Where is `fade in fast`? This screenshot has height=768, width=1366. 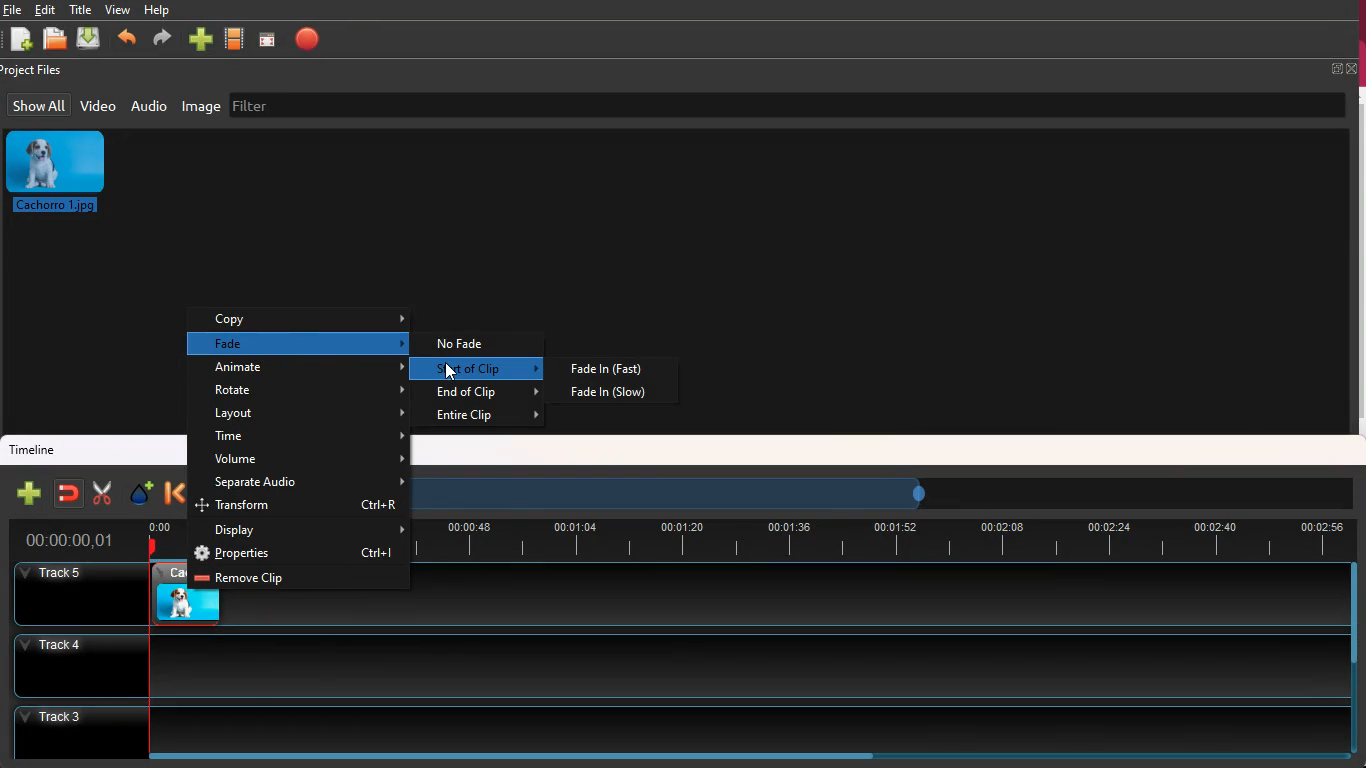 fade in fast is located at coordinates (610, 369).